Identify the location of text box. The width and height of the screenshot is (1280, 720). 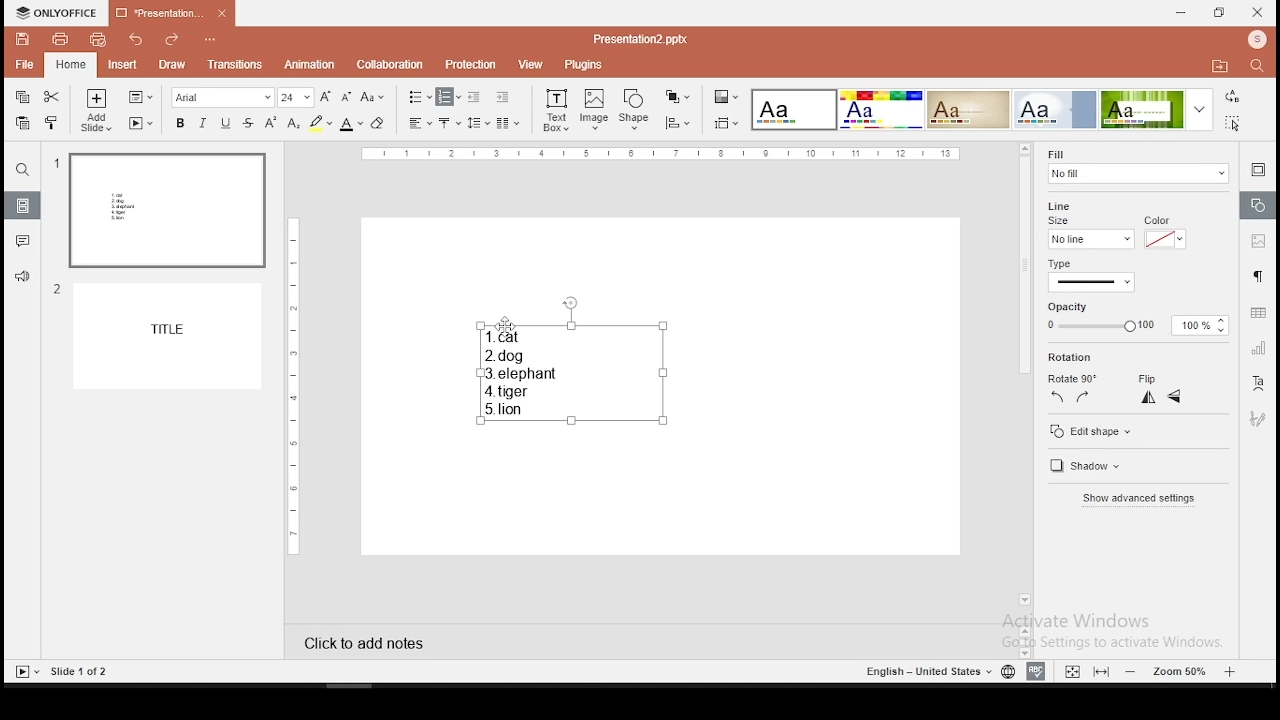
(555, 111).